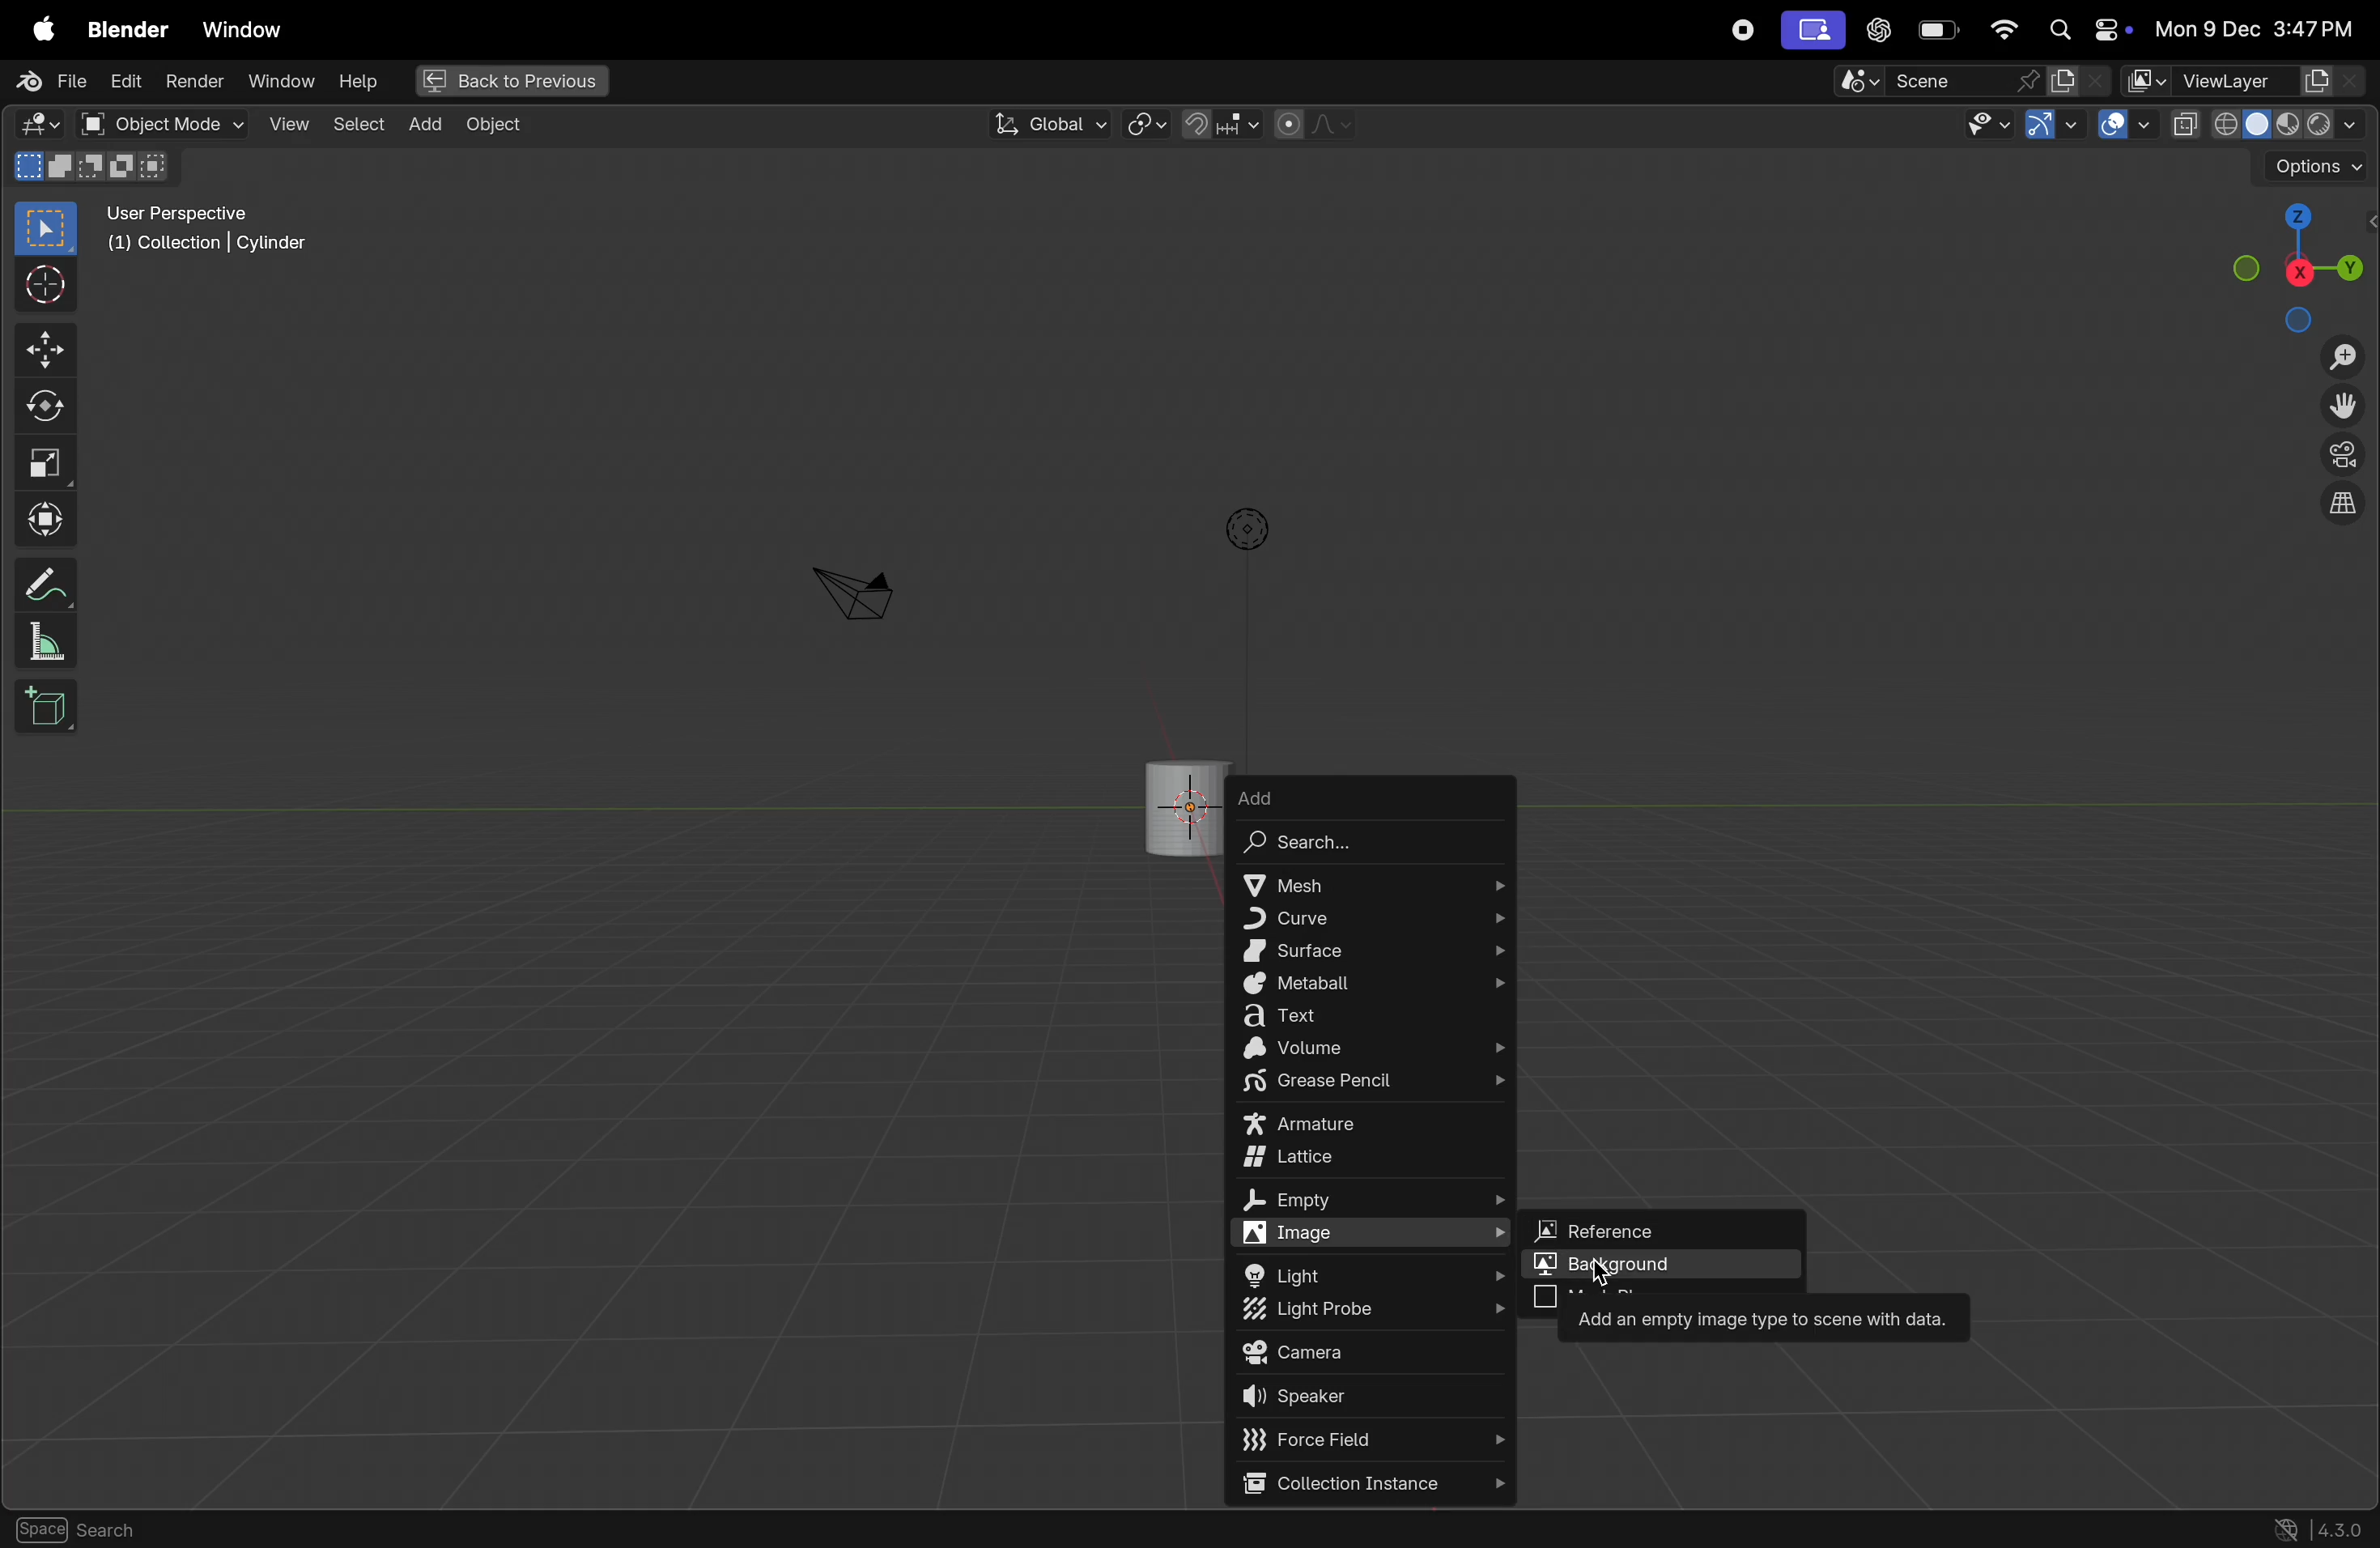  Describe the element at coordinates (36, 25) in the screenshot. I see `Apple menu` at that location.